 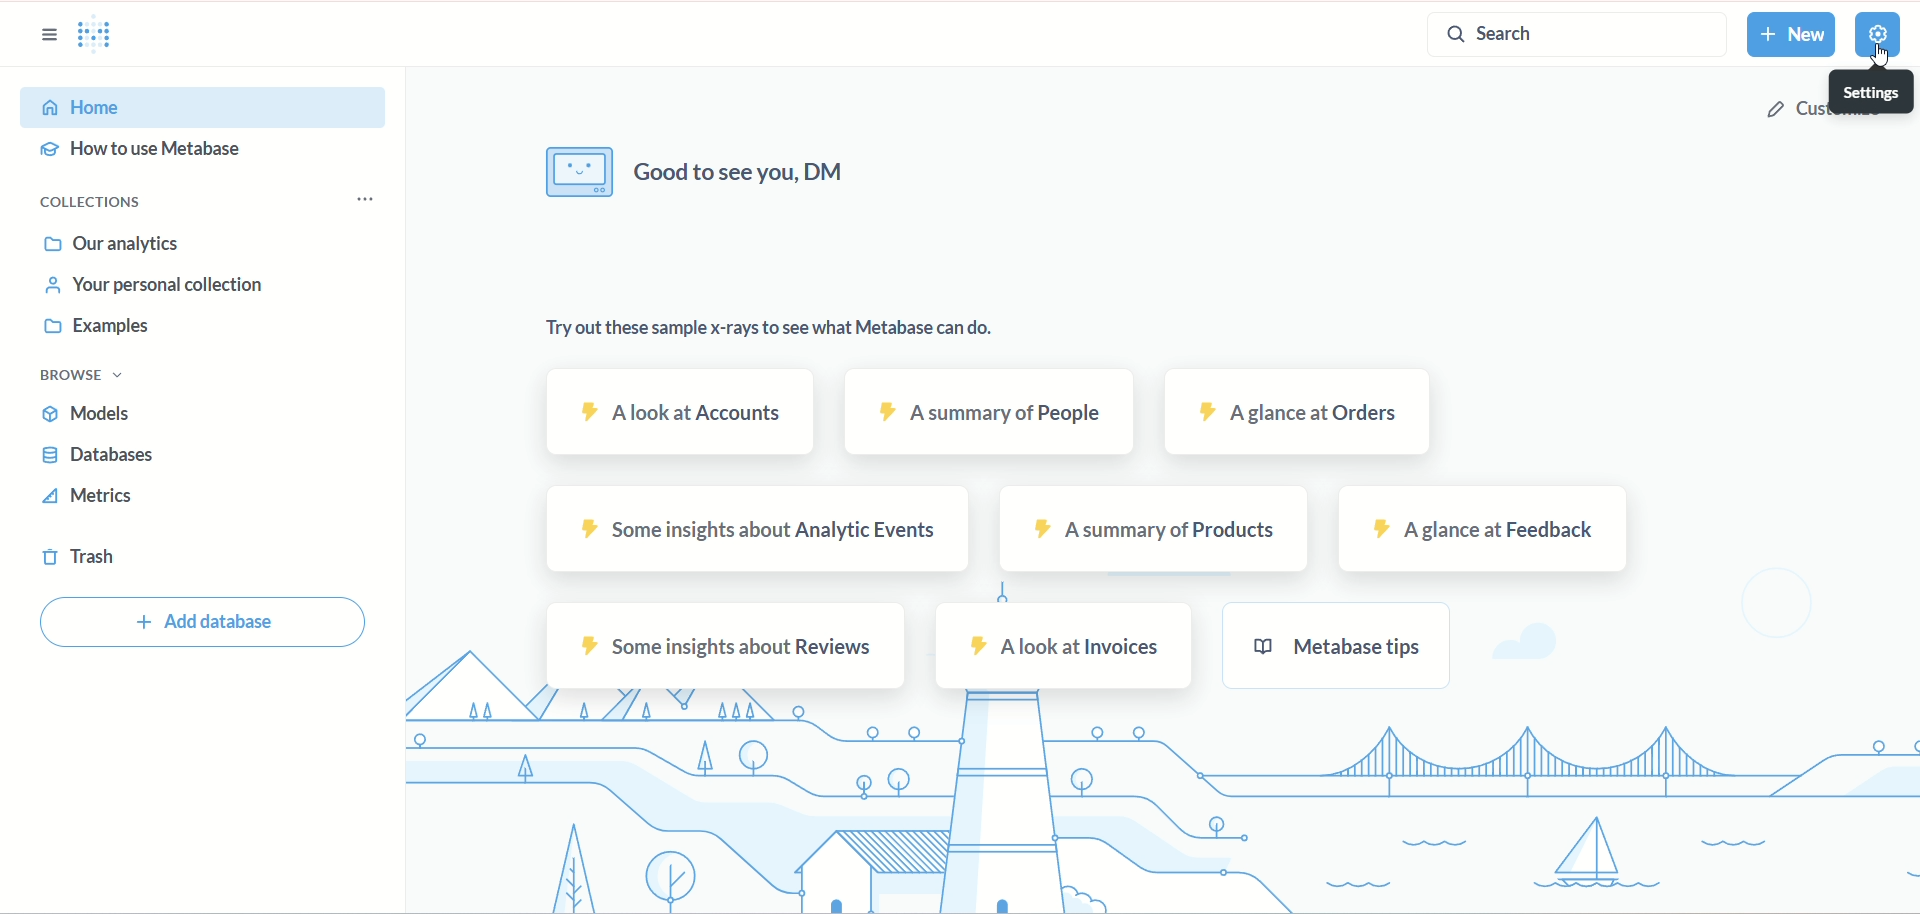 What do you see at coordinates (1875, 59) in the screenshot?
I see `cursor` at bounding box center [1875, 59].